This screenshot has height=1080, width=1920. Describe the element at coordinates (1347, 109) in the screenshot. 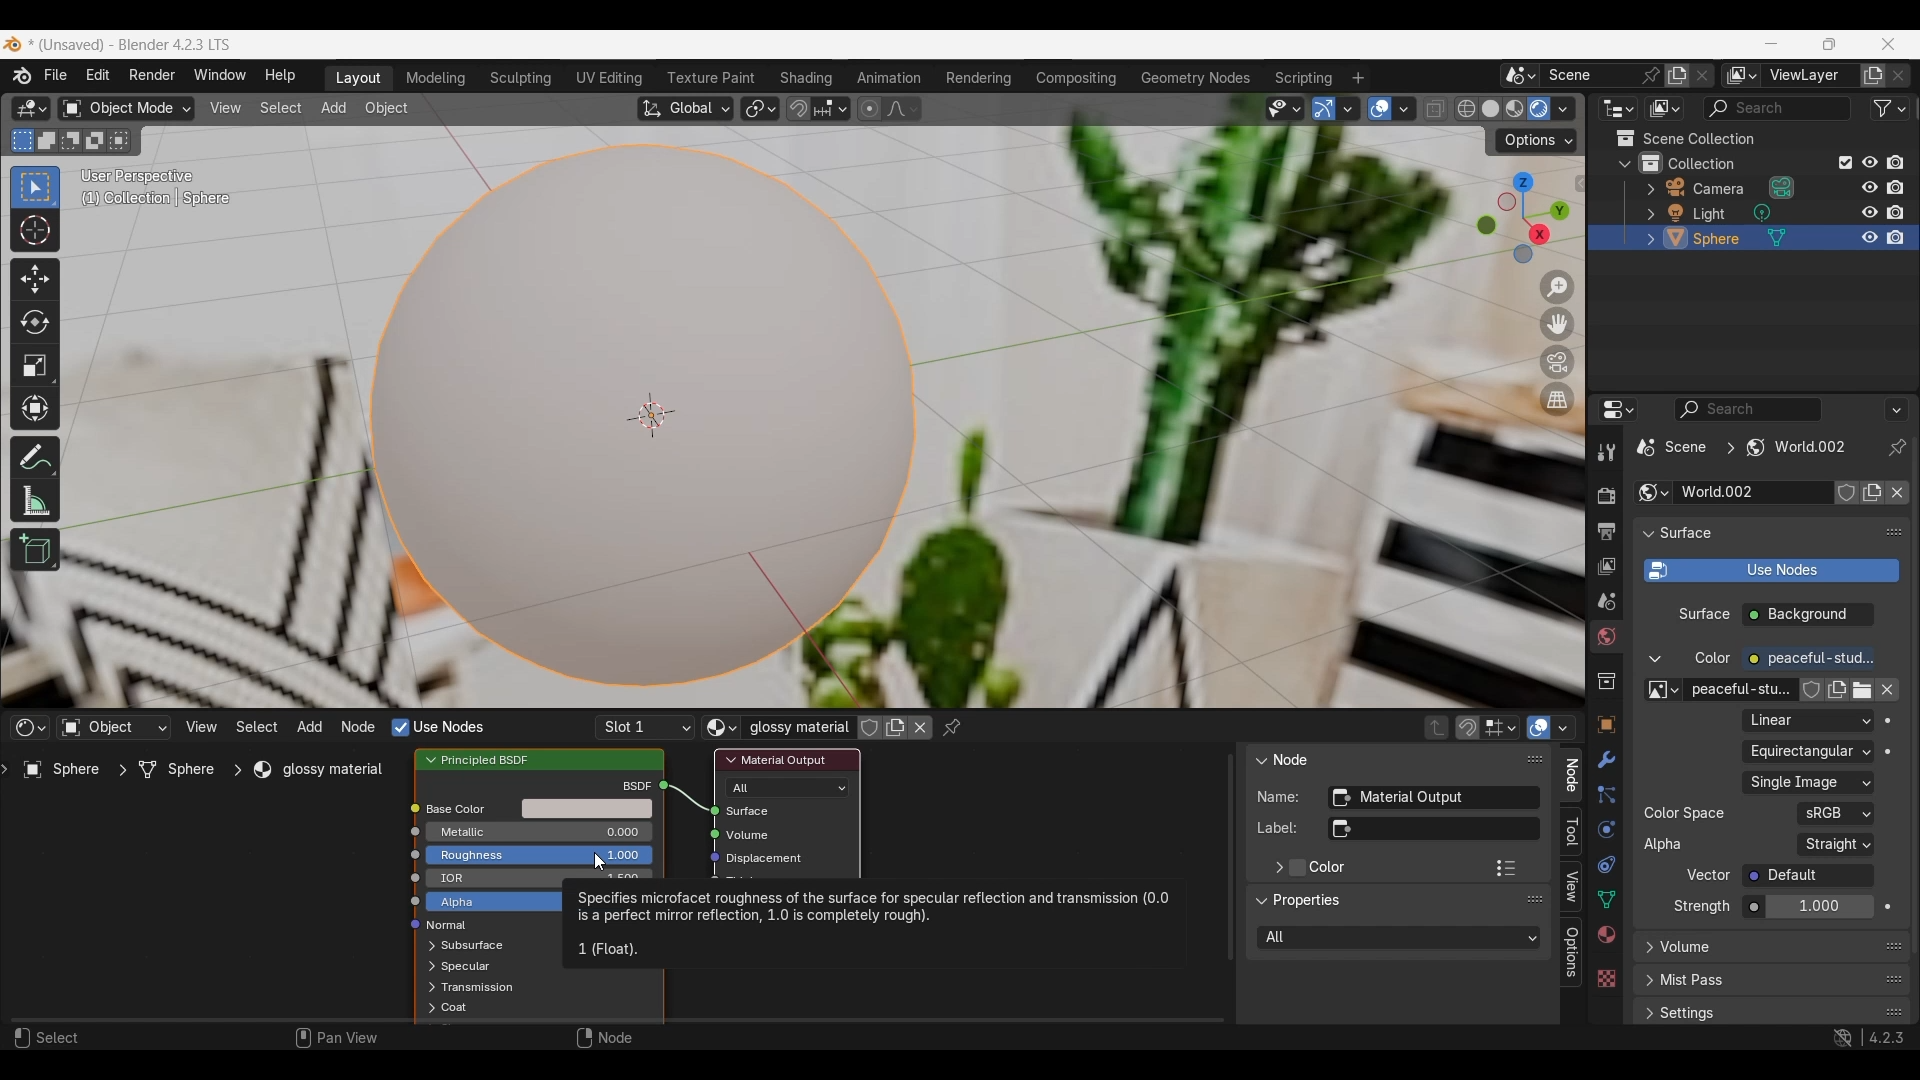

I see `Gizmo options` at that location.